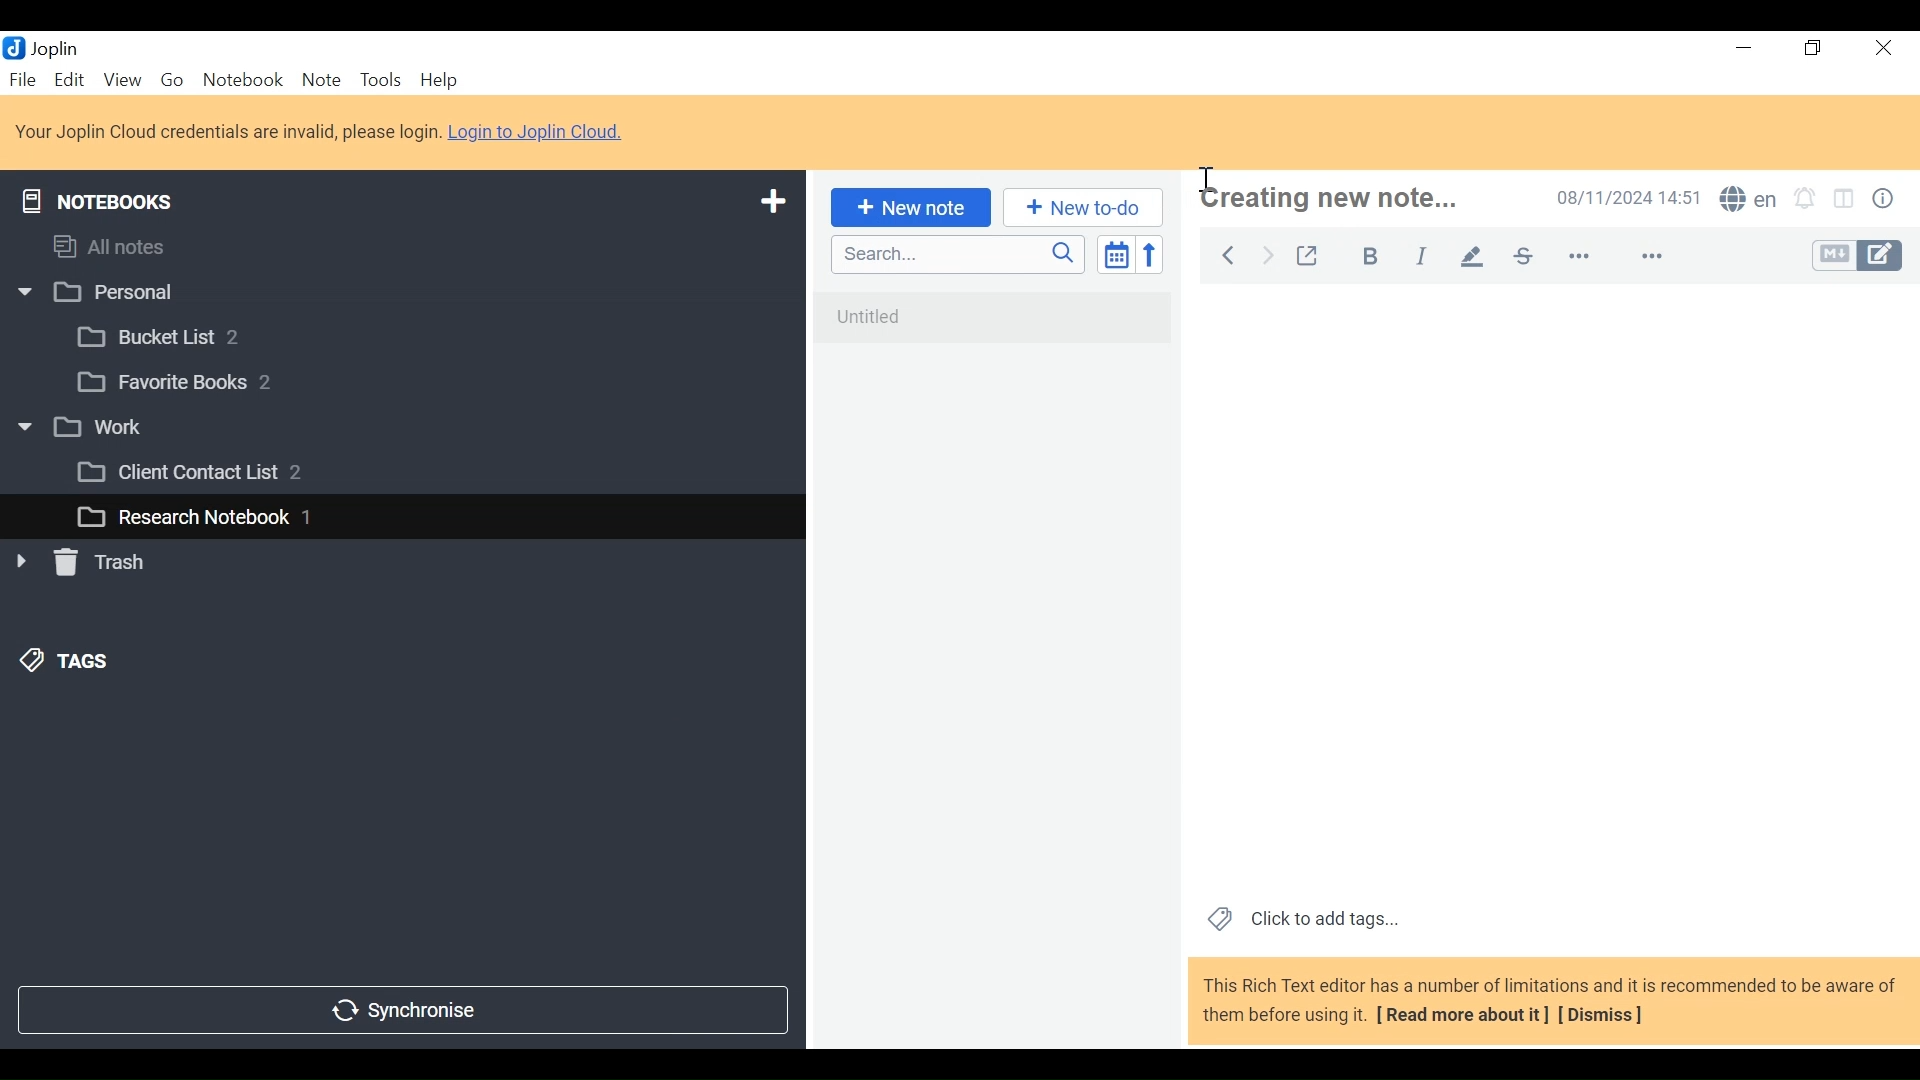 This screenshot has width=1920, height=1080. Describe the element at coordinates (771, 202) in the screenshot. I see `Add New Notebook` at that location.